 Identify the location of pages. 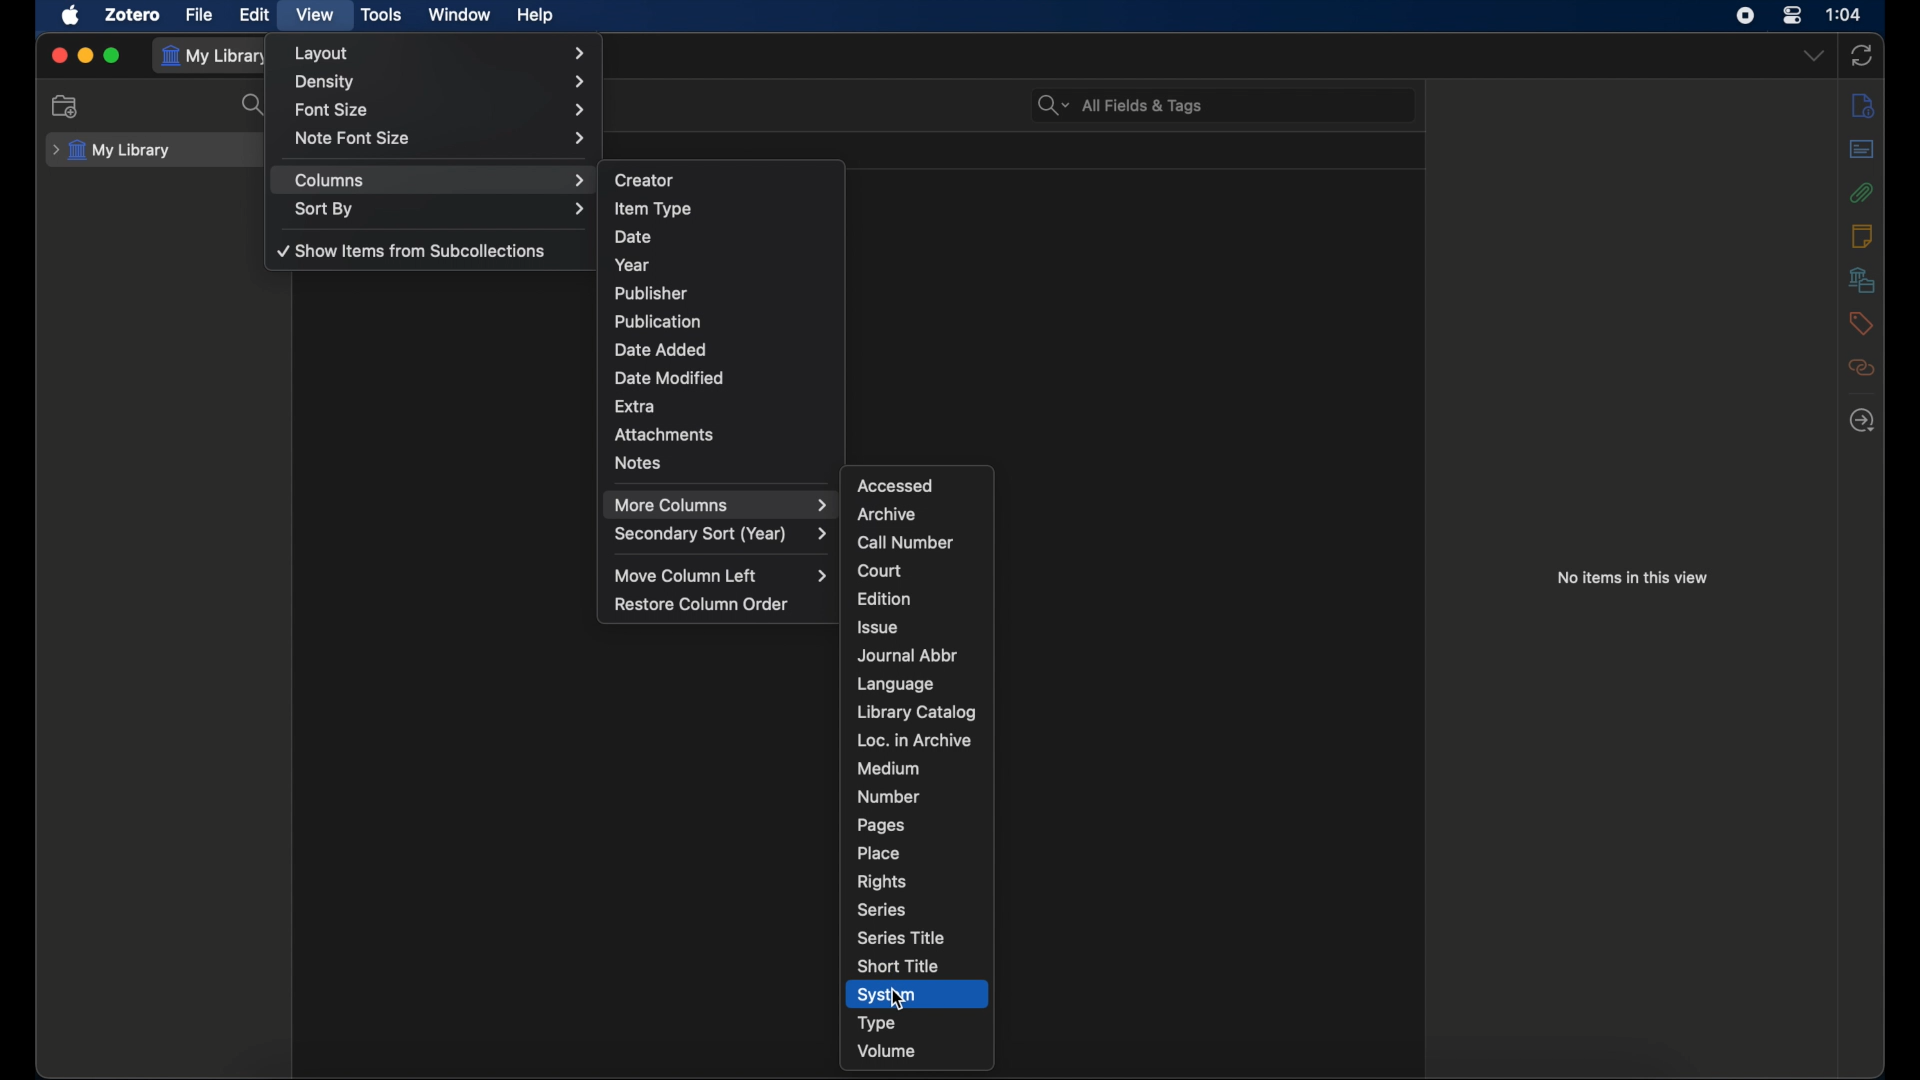
(881, 826).